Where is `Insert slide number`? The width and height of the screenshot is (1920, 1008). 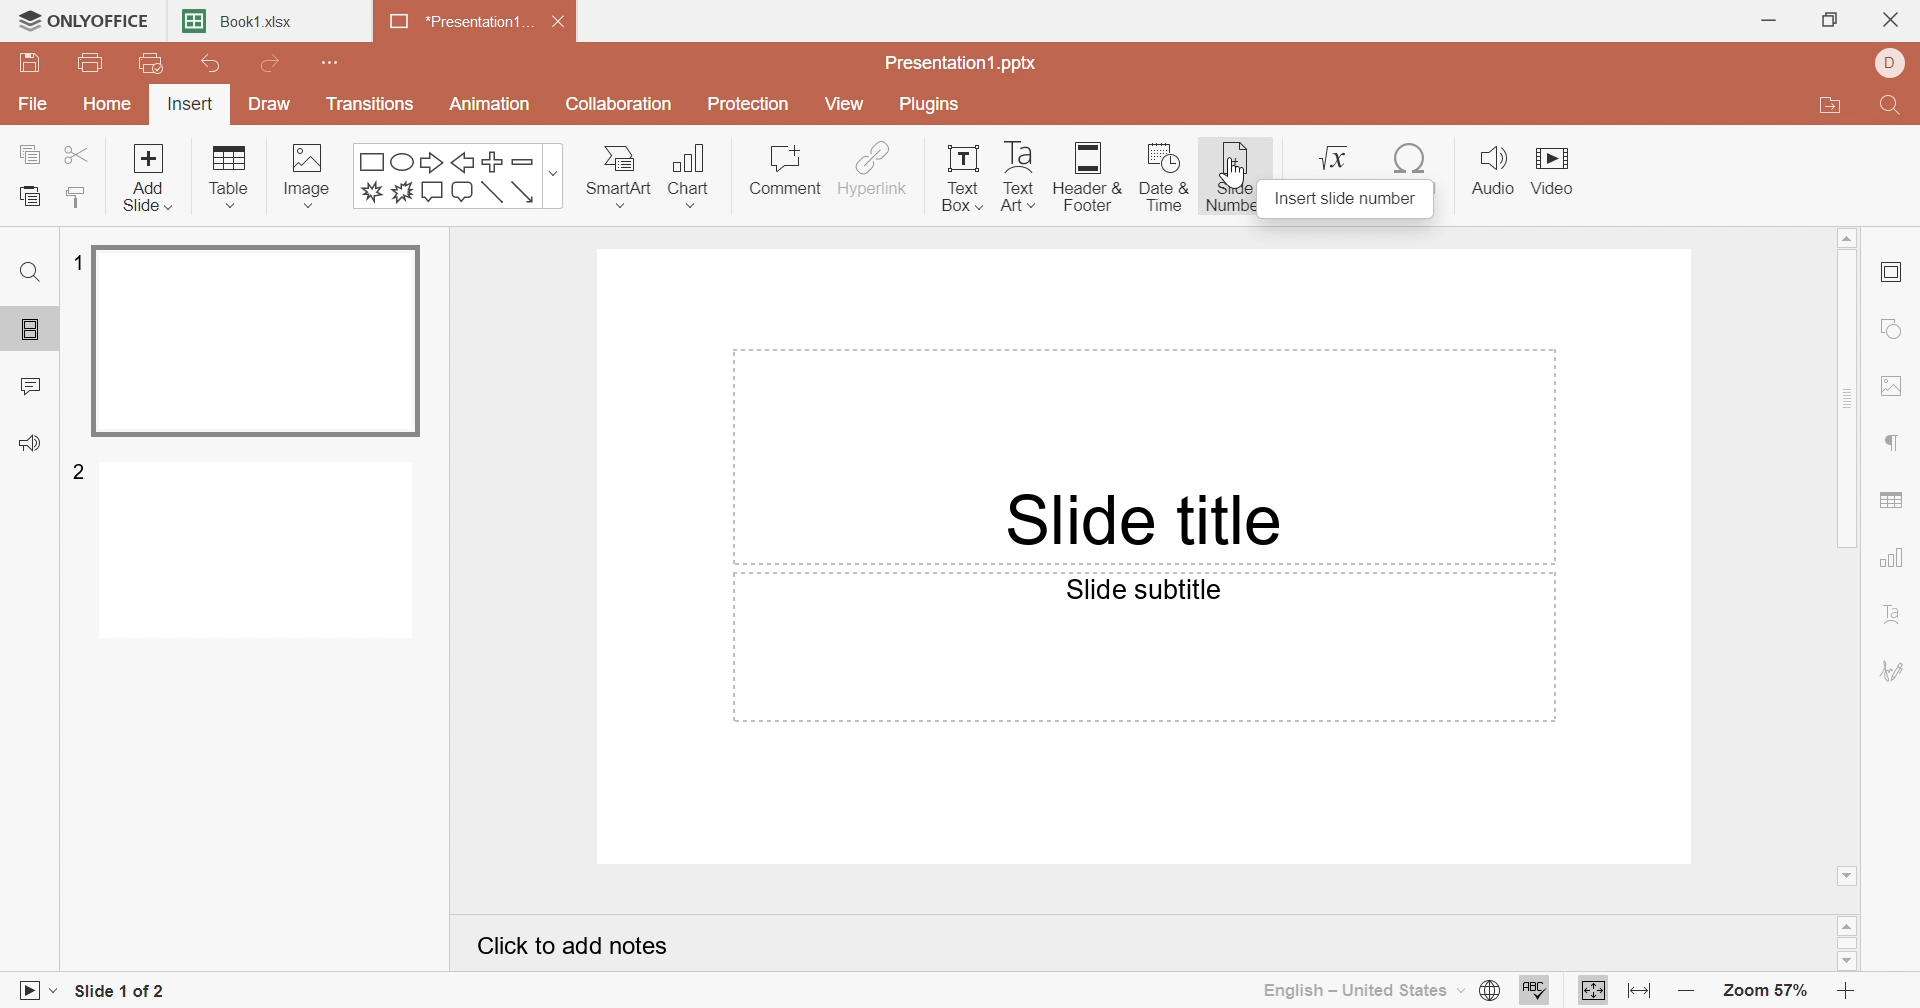
Insert slide number is located at coordinates (1347, 200).